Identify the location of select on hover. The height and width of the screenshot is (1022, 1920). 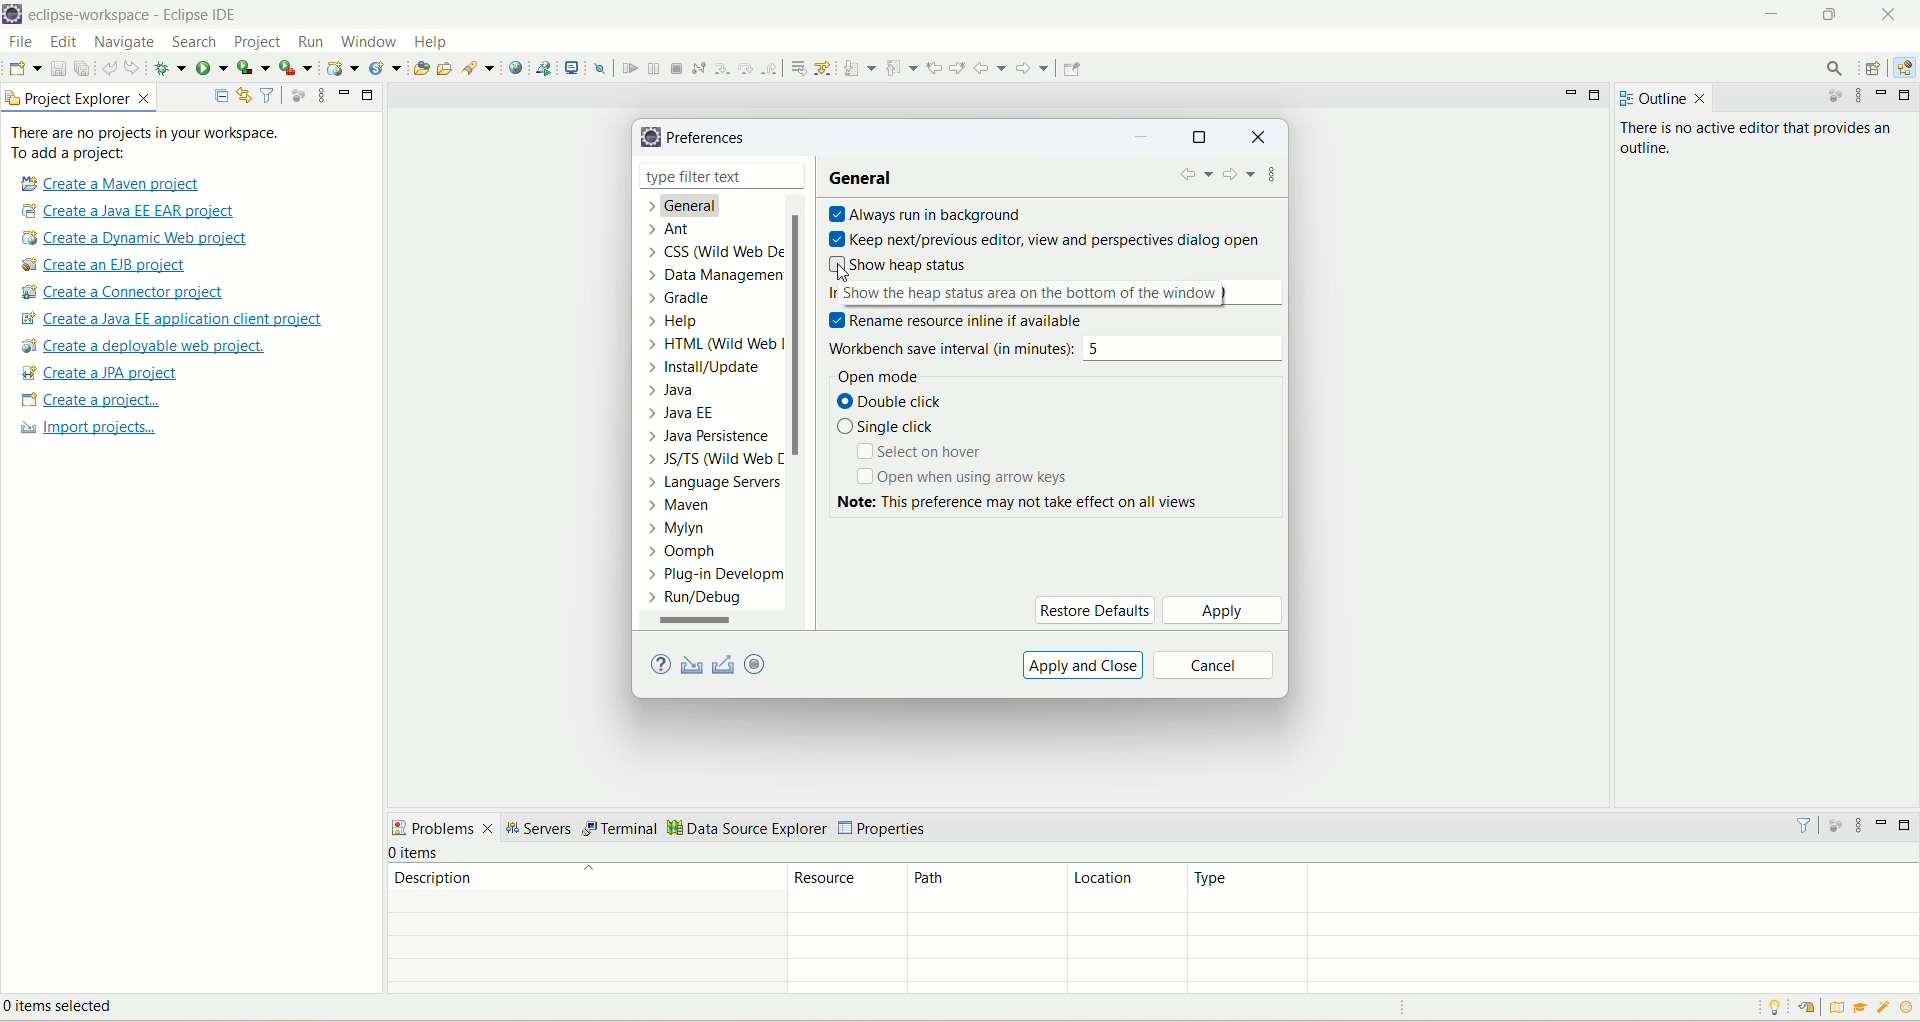
(925, 454).